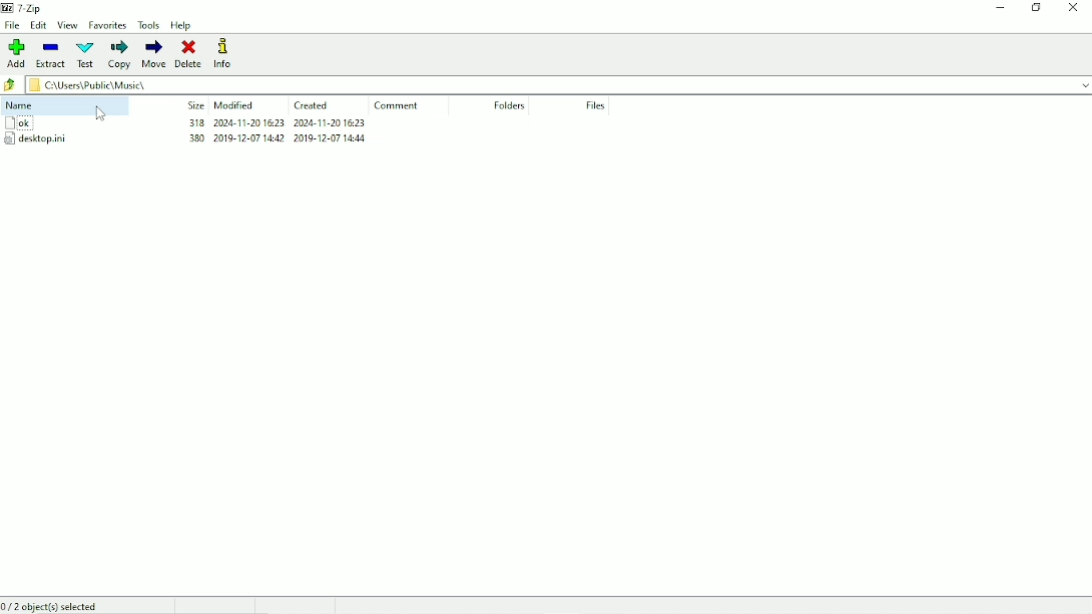 This screenshot has height=614, width=1092. What do you see at coordinates (234, 105) in the screenshot?
I see `Modified` at bounding box center [234, 105].